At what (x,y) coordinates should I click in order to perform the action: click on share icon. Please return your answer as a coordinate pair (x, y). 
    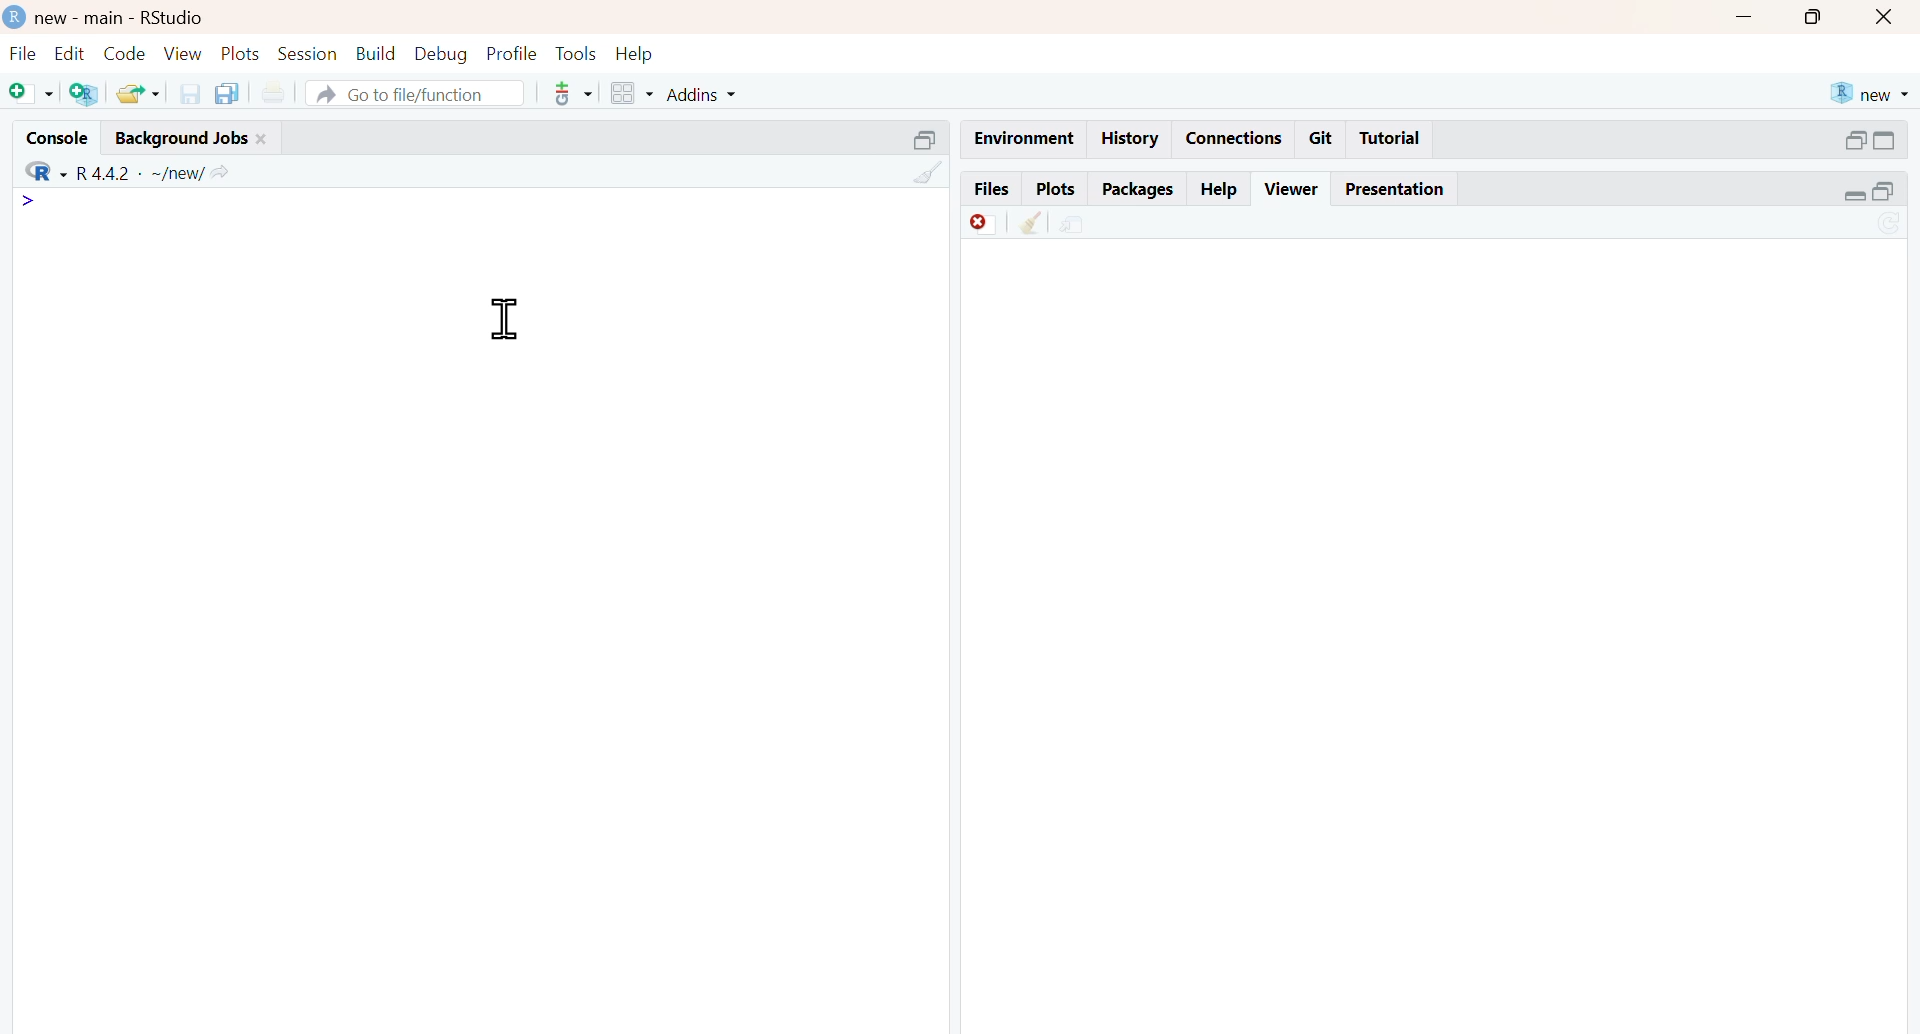
    Looking at the image, I should click on (219, 173).